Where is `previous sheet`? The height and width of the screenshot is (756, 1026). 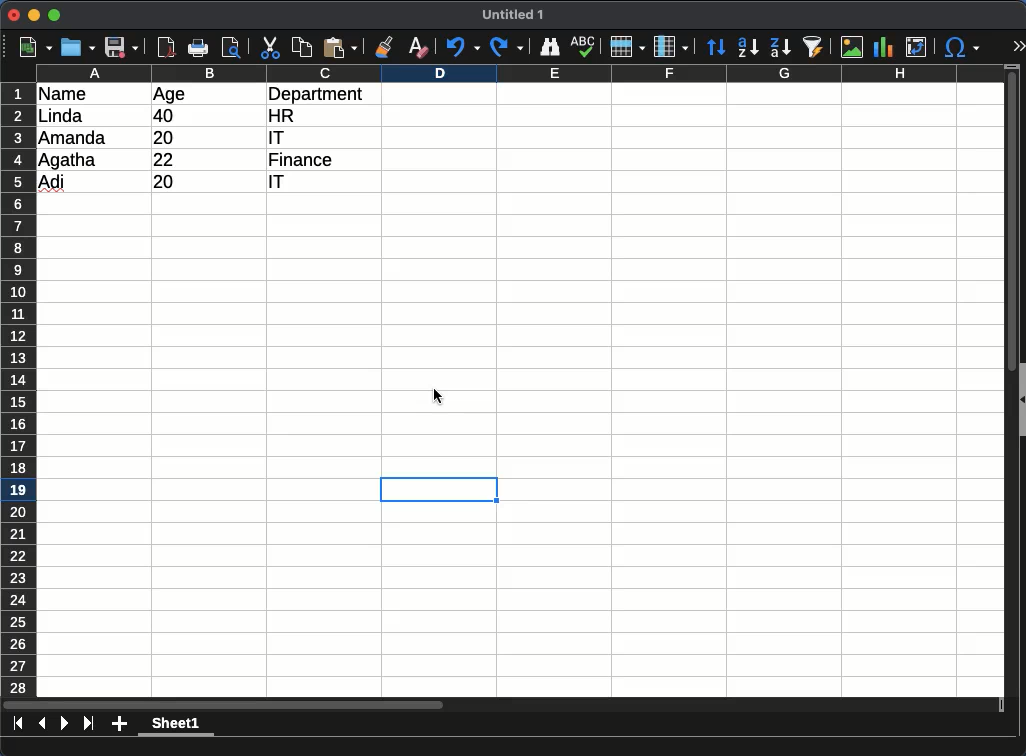 previous sheet is located at coordinates (44, 722).